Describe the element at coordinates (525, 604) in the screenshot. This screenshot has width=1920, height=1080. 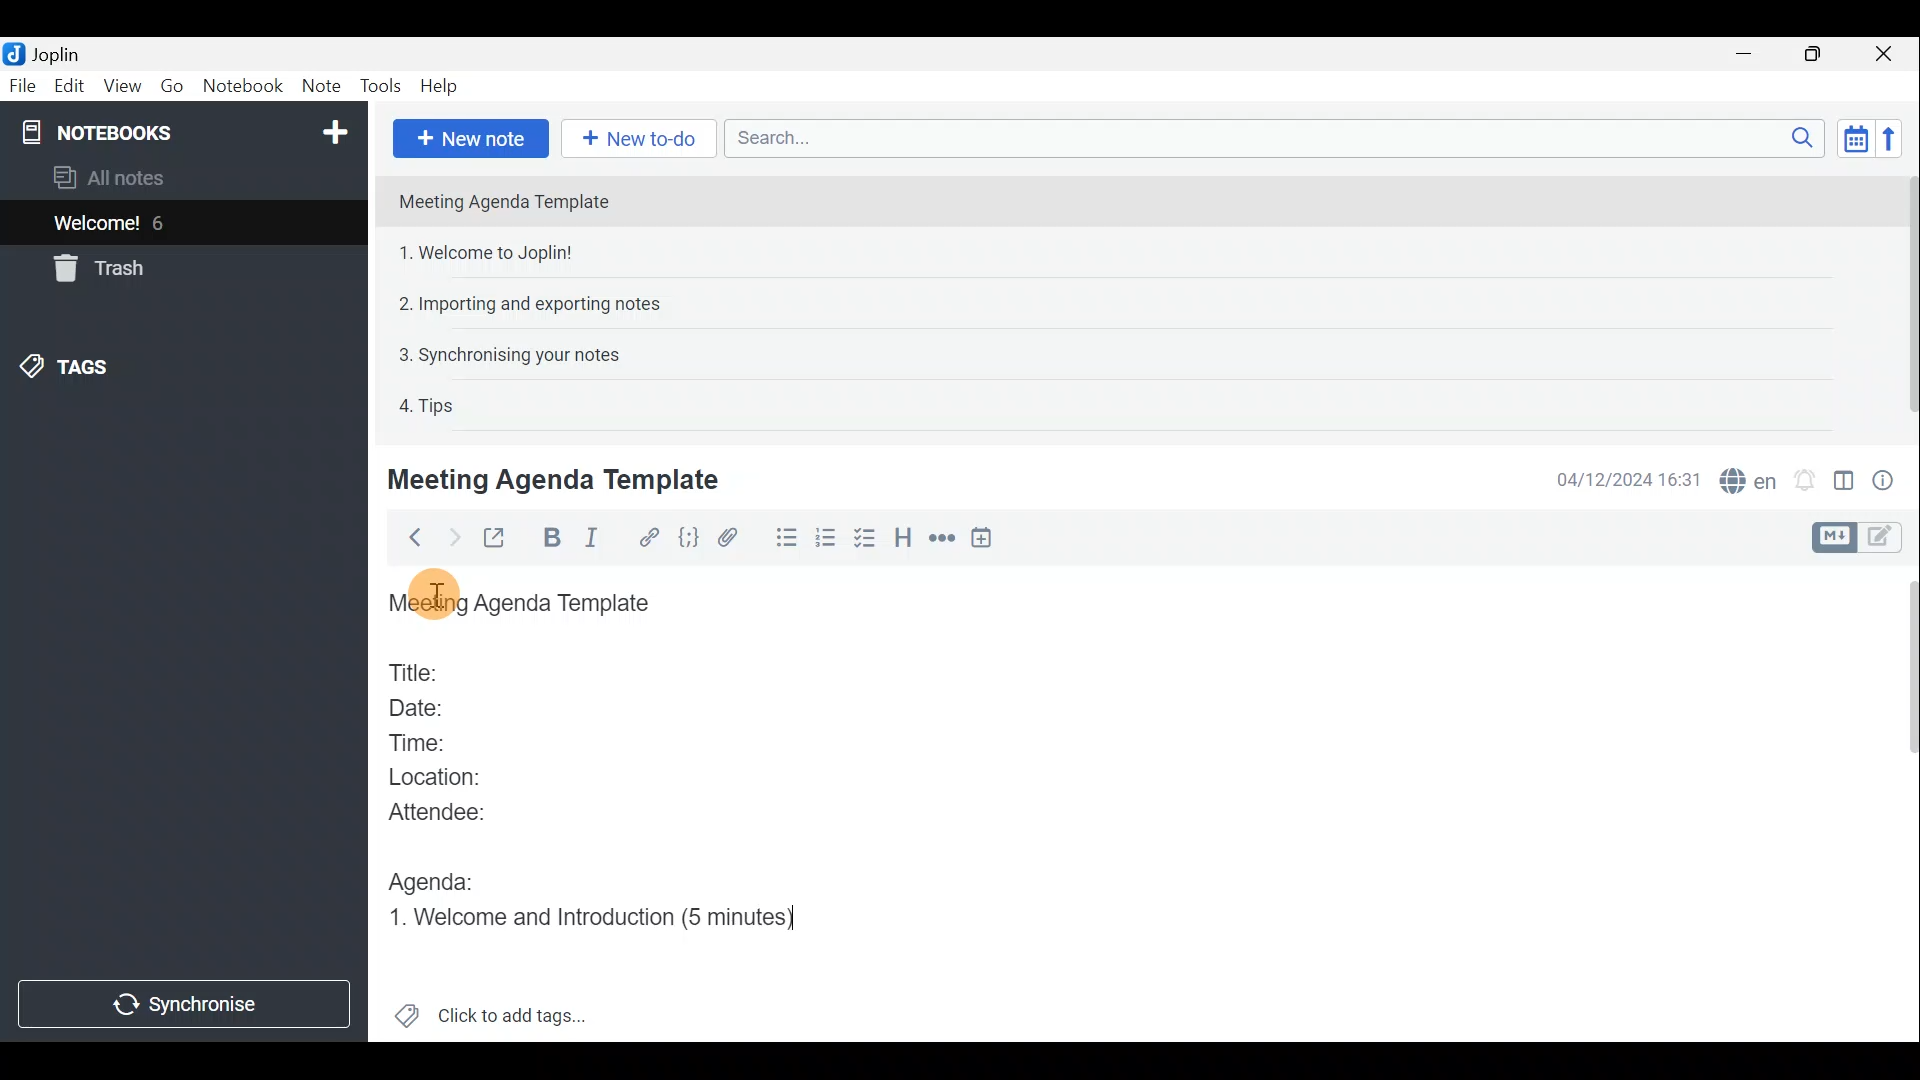
I see `Meeting Agenda Template` at that location.